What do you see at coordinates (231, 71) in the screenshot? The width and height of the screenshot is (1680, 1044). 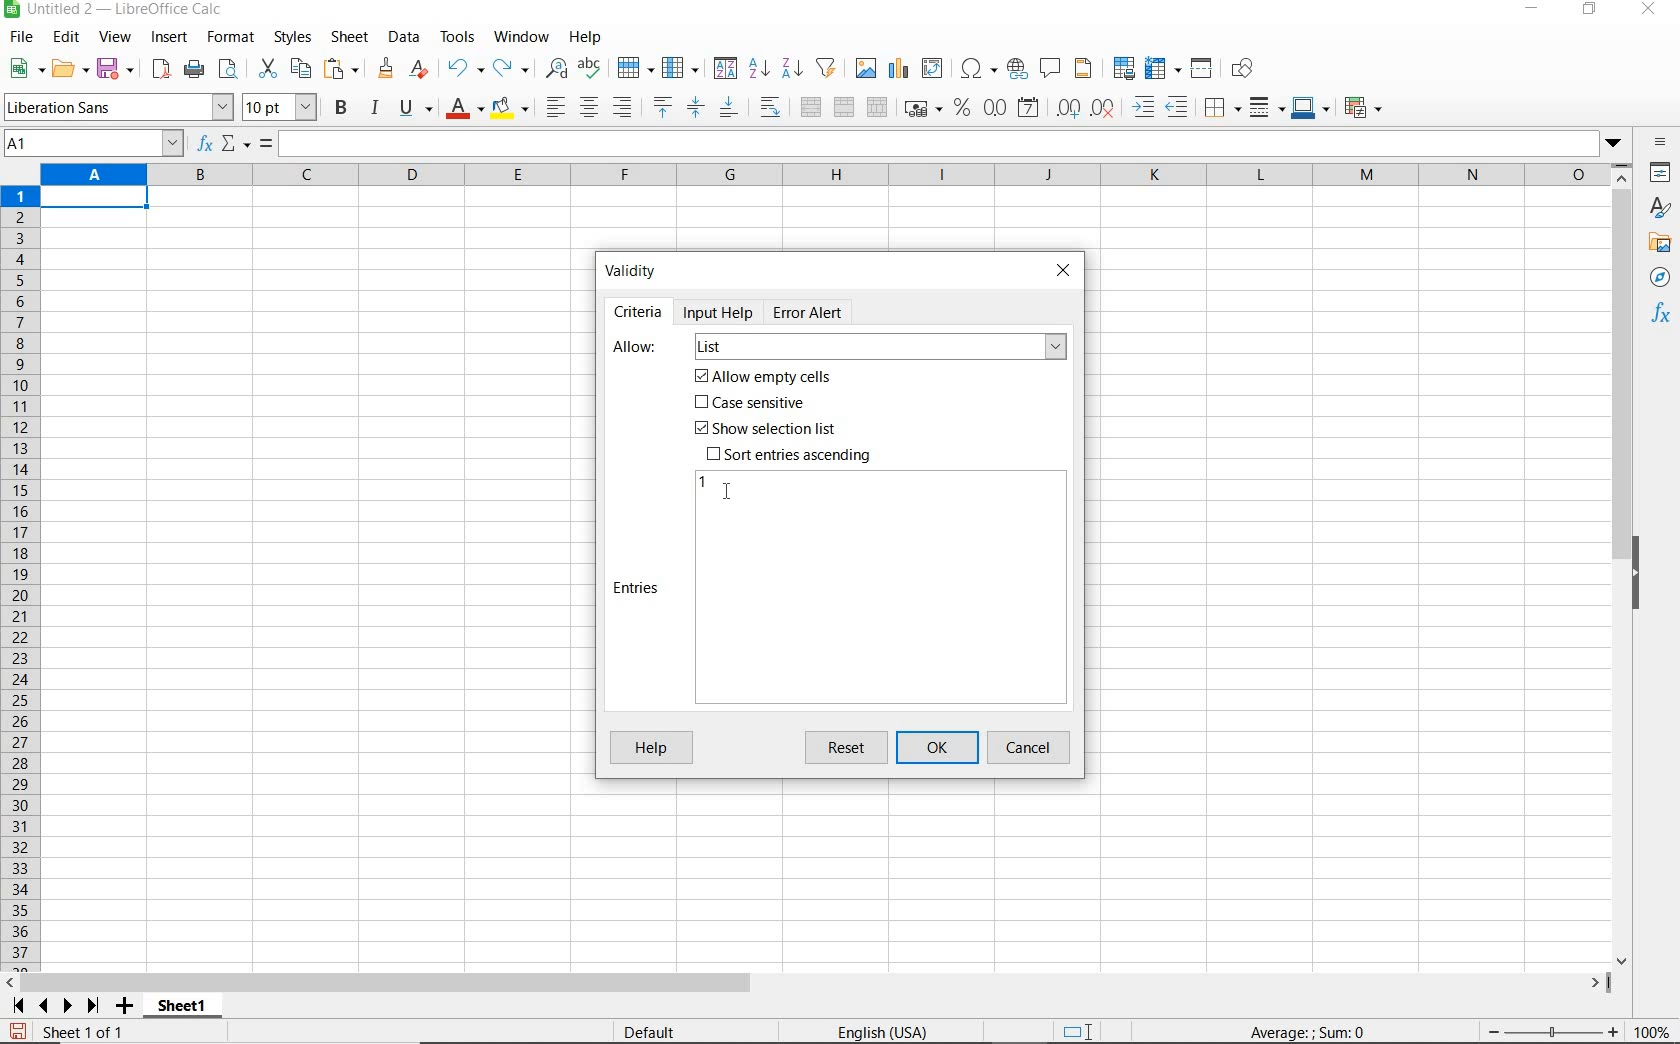 I see `toggle print preview` at bounding box center [231, 71].